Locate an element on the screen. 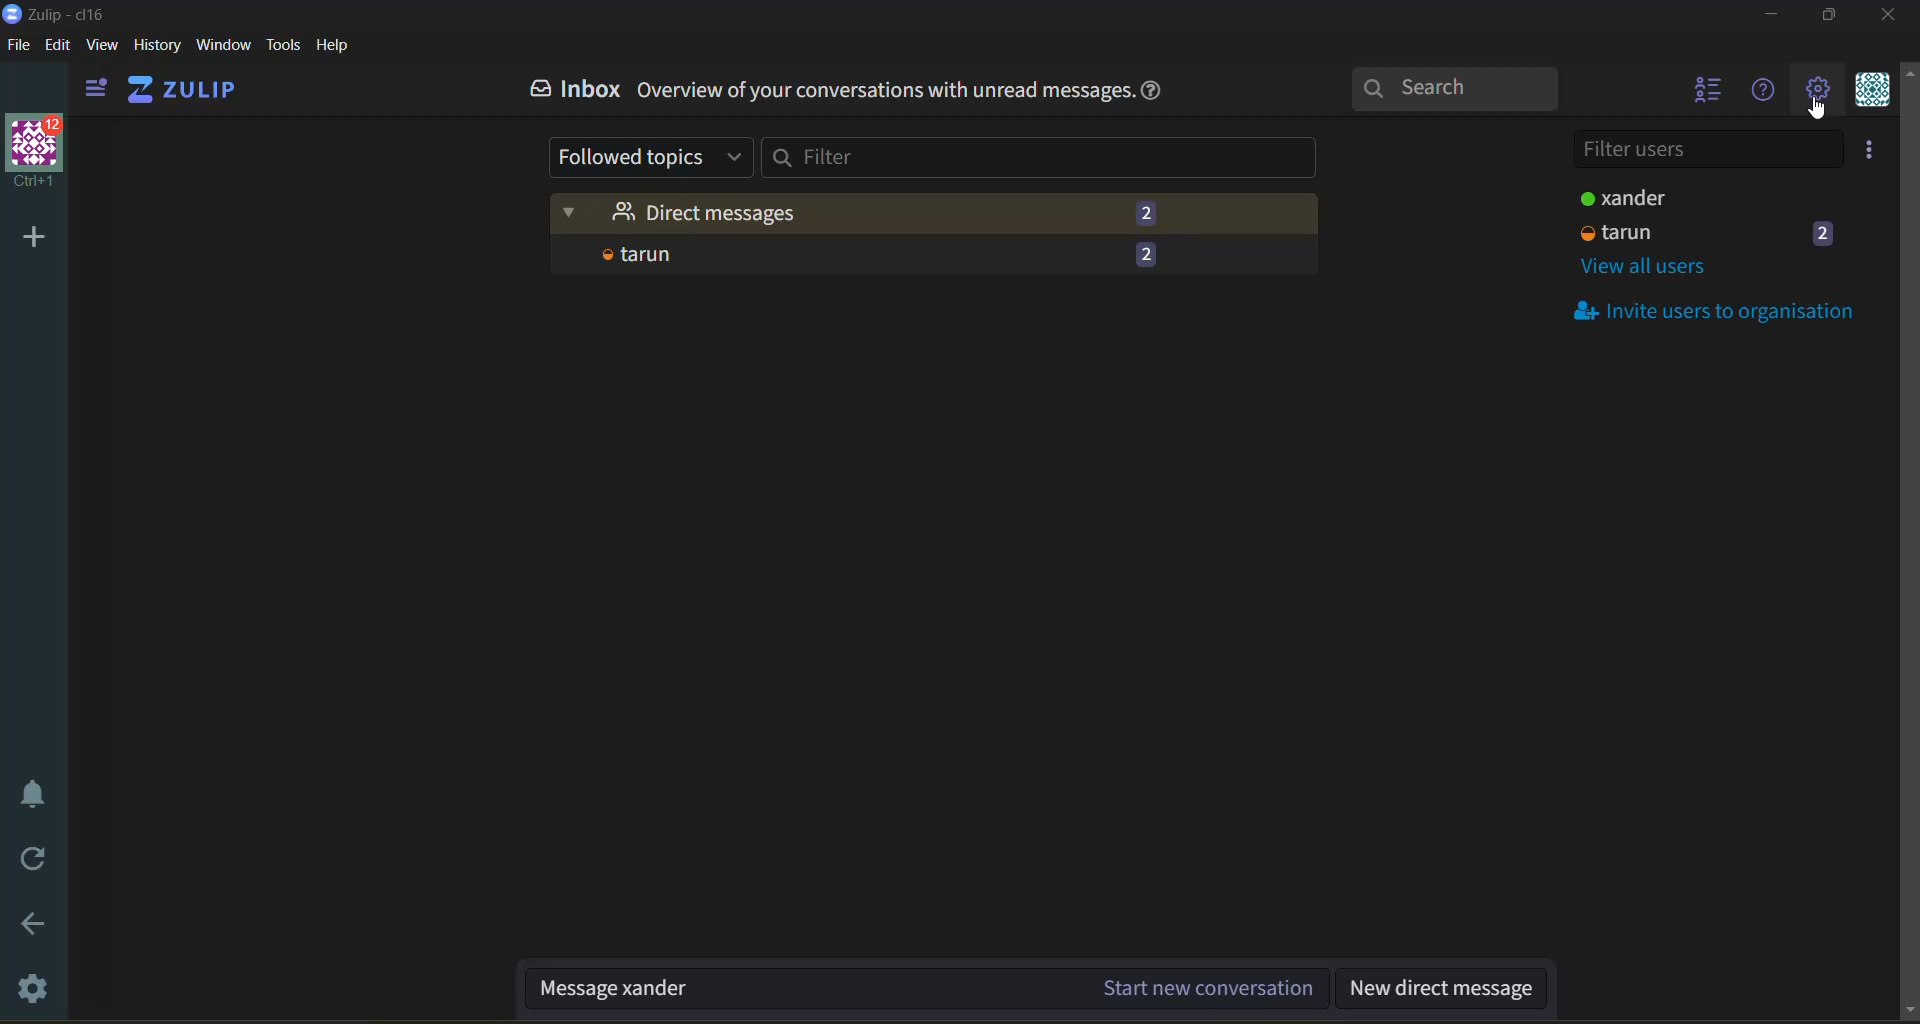 This screenshot has height=1024, width=1920. reload is located at coordinates (35, 860).